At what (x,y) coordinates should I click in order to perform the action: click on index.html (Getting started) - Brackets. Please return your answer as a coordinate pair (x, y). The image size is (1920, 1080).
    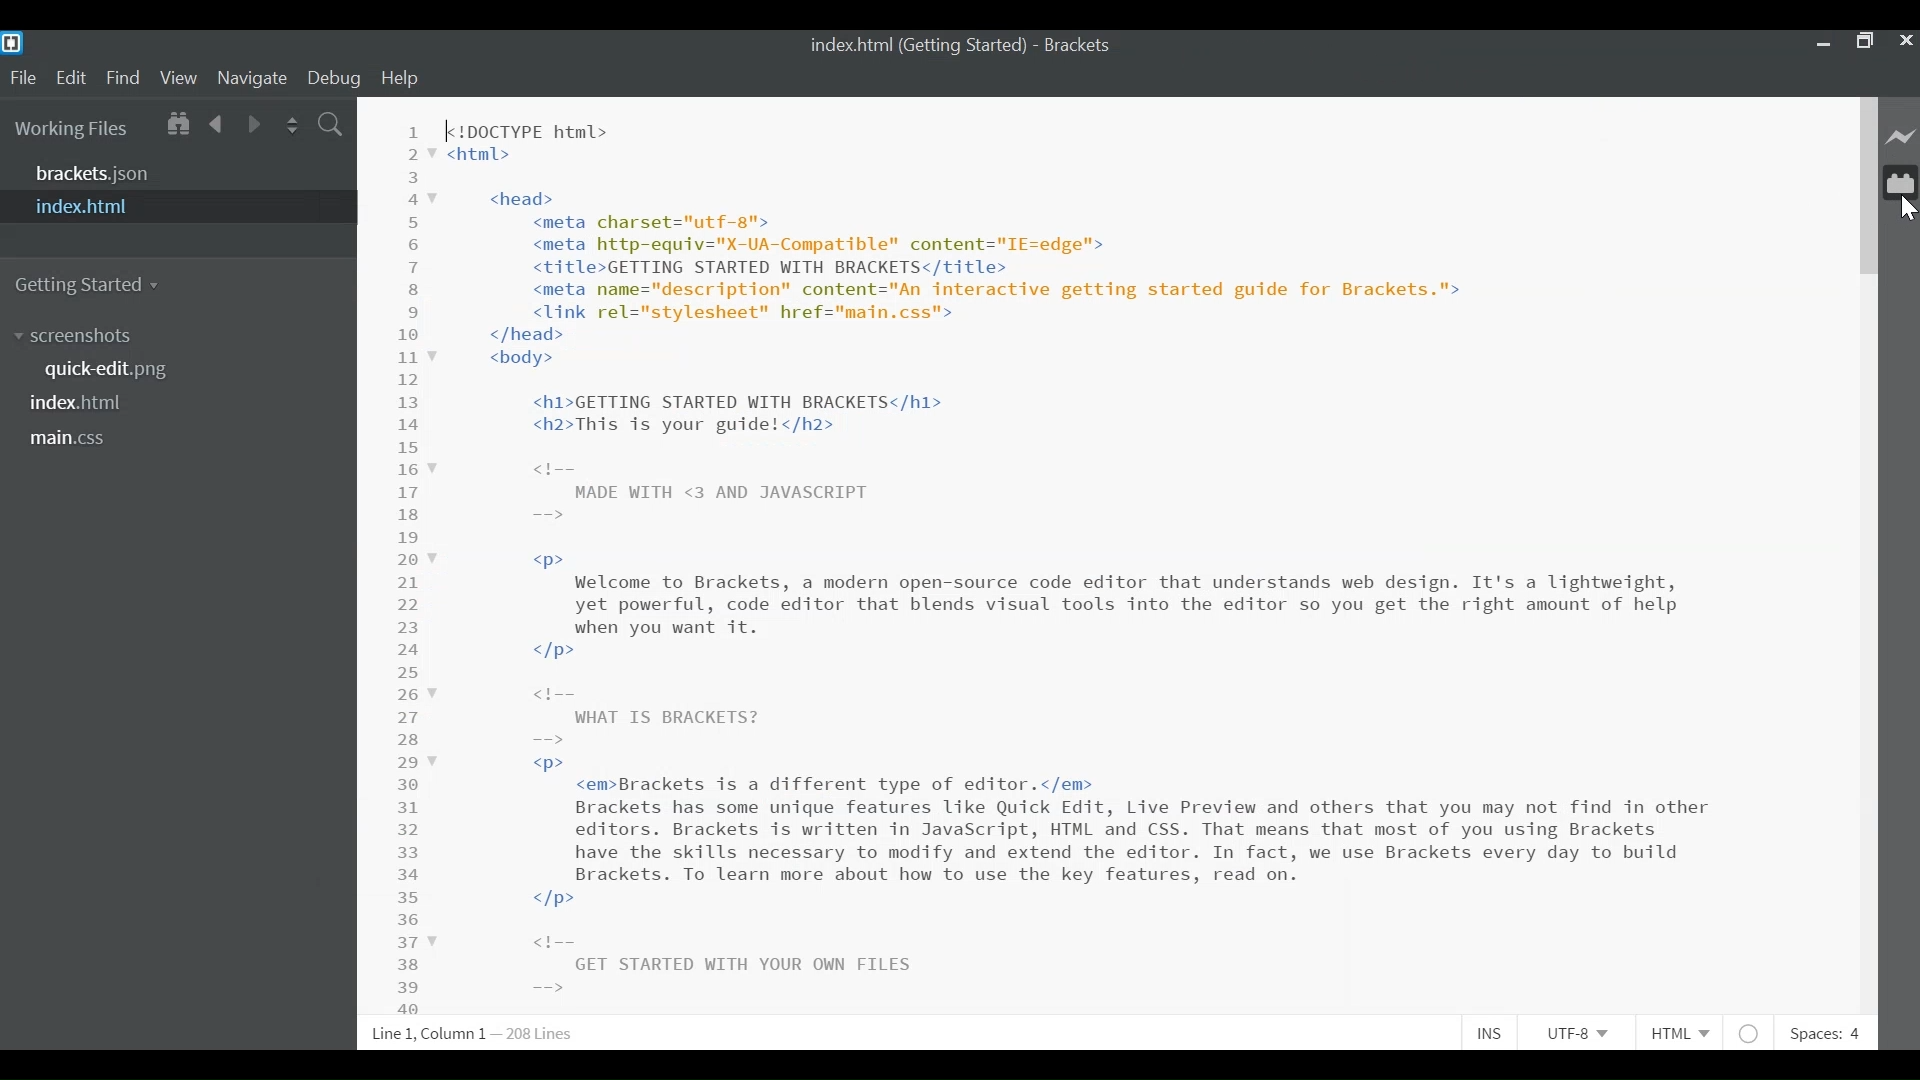
    Looking at the image, I should click on (961, 47).